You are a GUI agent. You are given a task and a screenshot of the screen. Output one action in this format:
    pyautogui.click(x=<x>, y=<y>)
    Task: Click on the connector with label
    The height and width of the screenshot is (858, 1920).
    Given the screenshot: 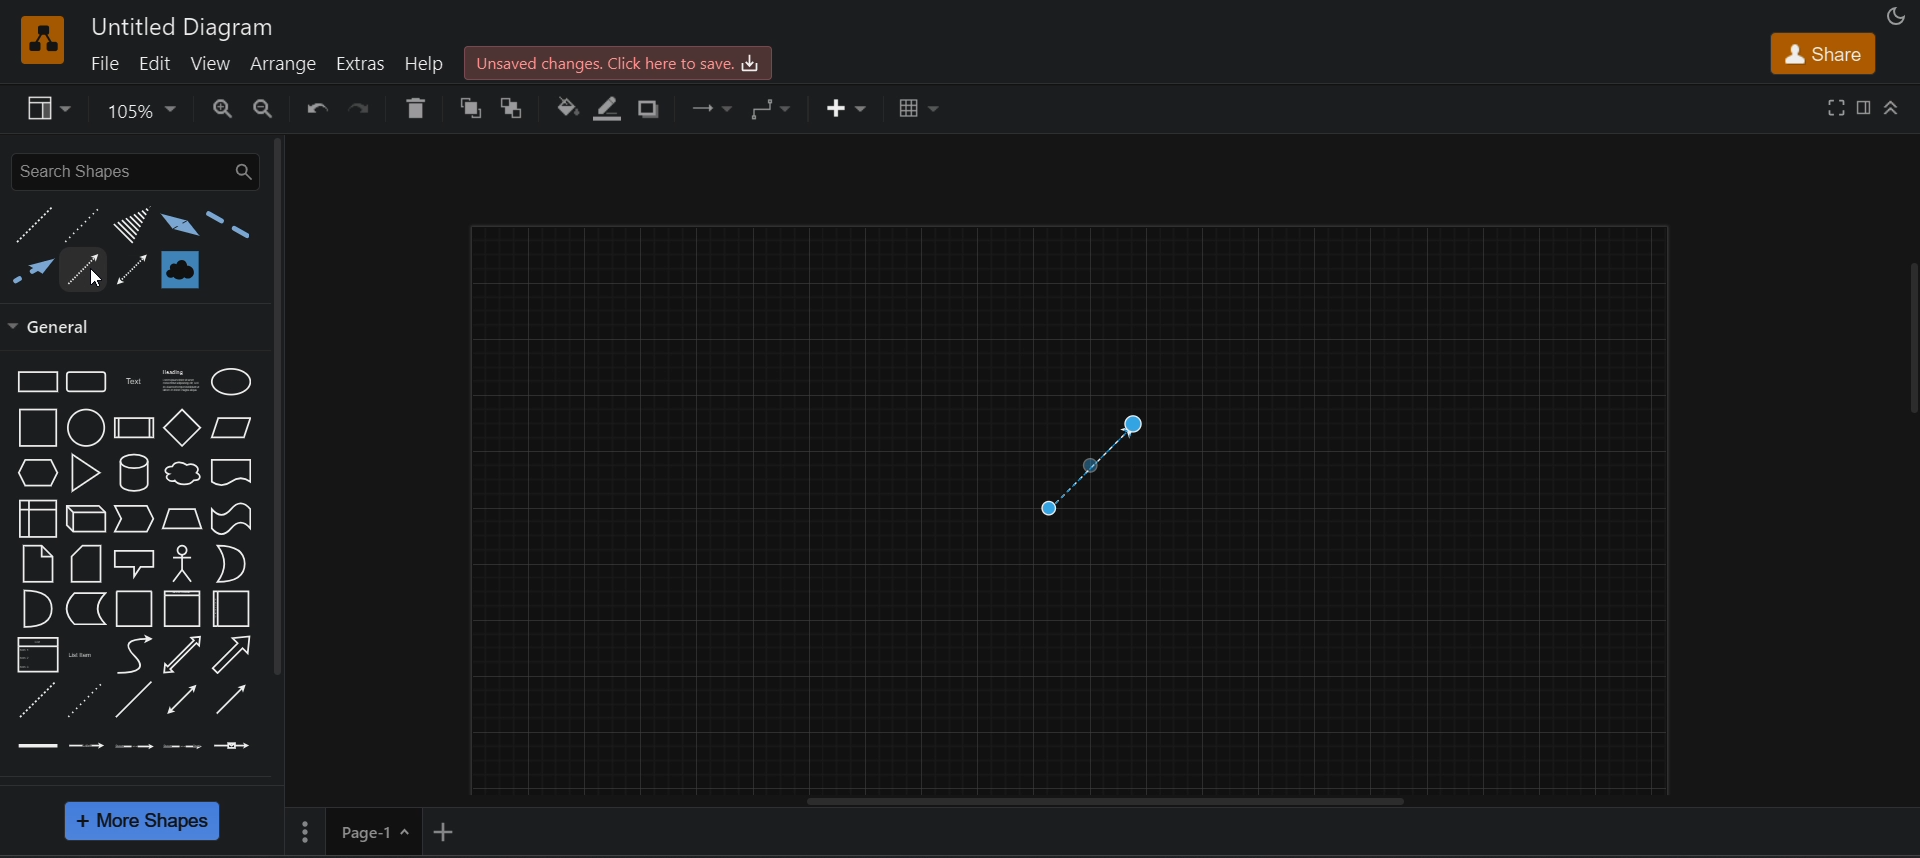 What is the action you would take?
    pyautogui.click(x=82, y=745)
    